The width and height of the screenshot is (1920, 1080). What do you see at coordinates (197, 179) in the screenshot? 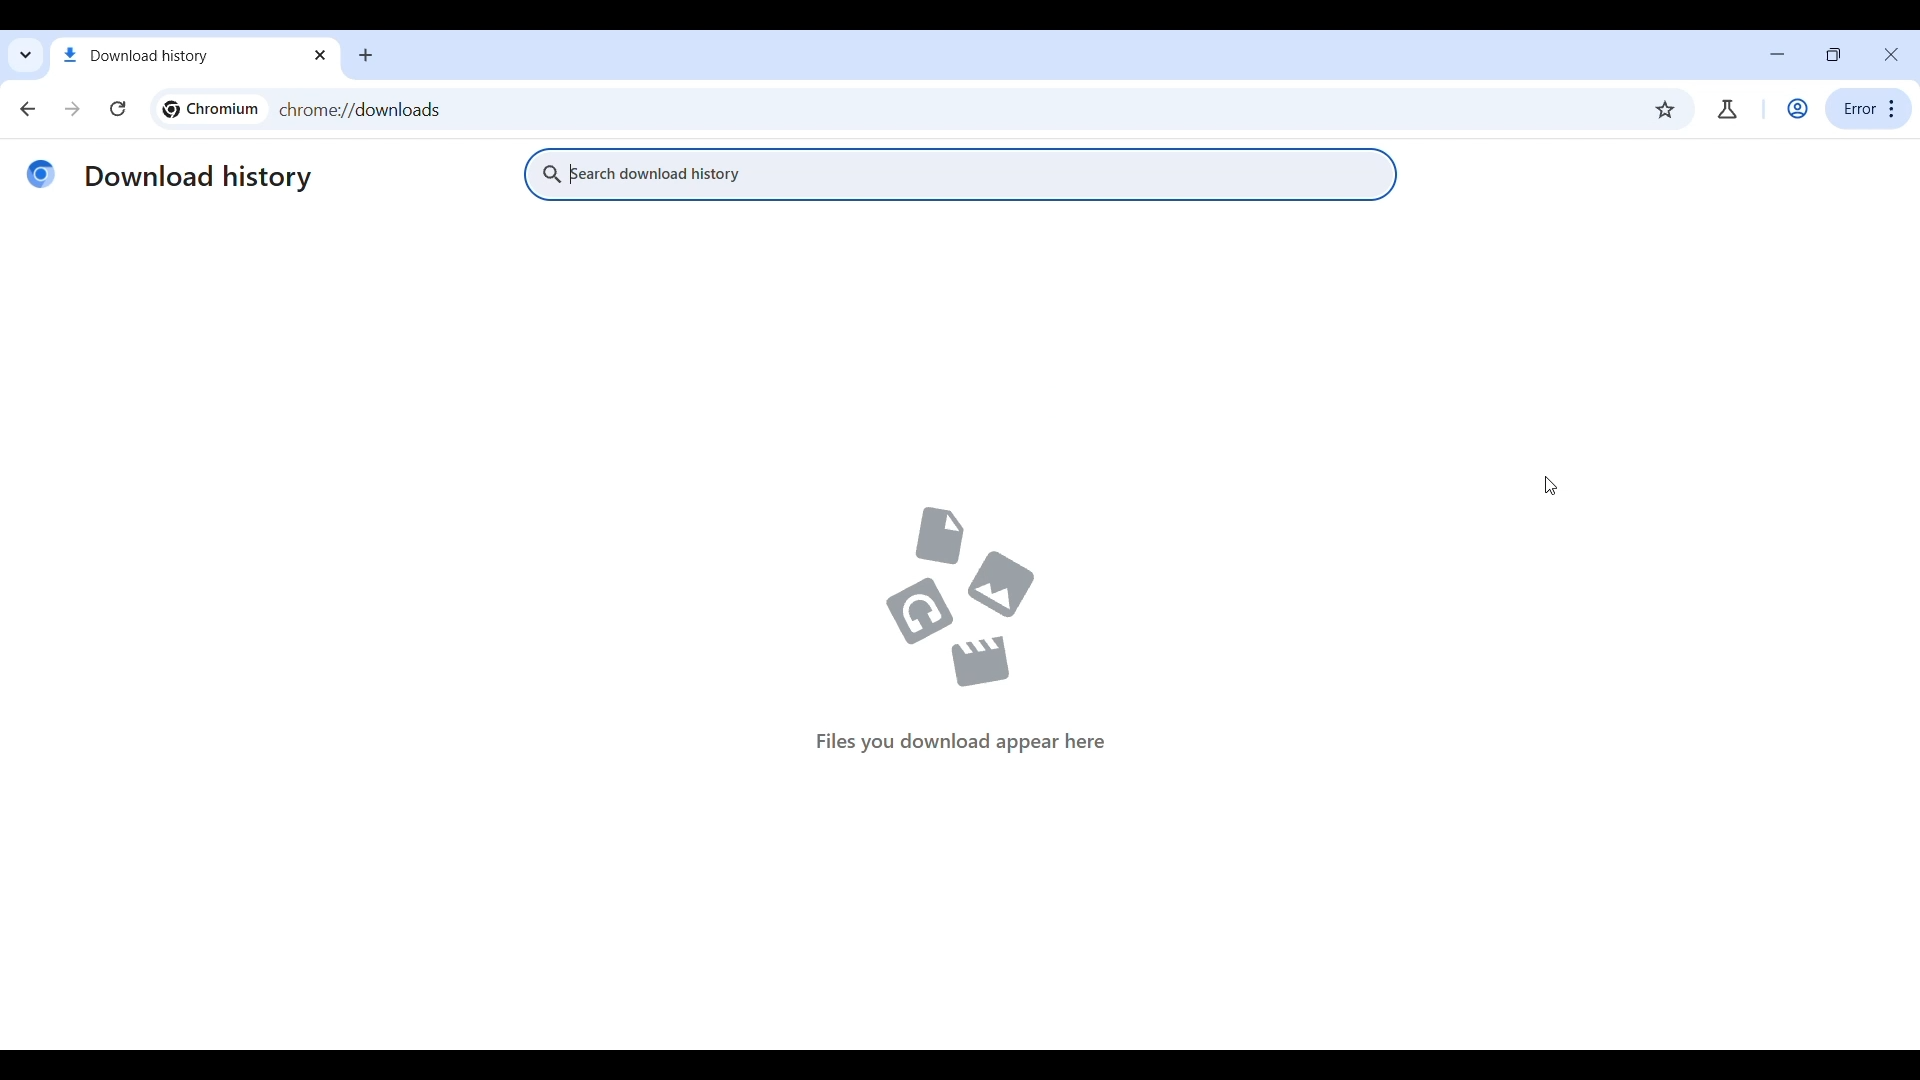
I see `download history ` at bounding box center [197, 179].